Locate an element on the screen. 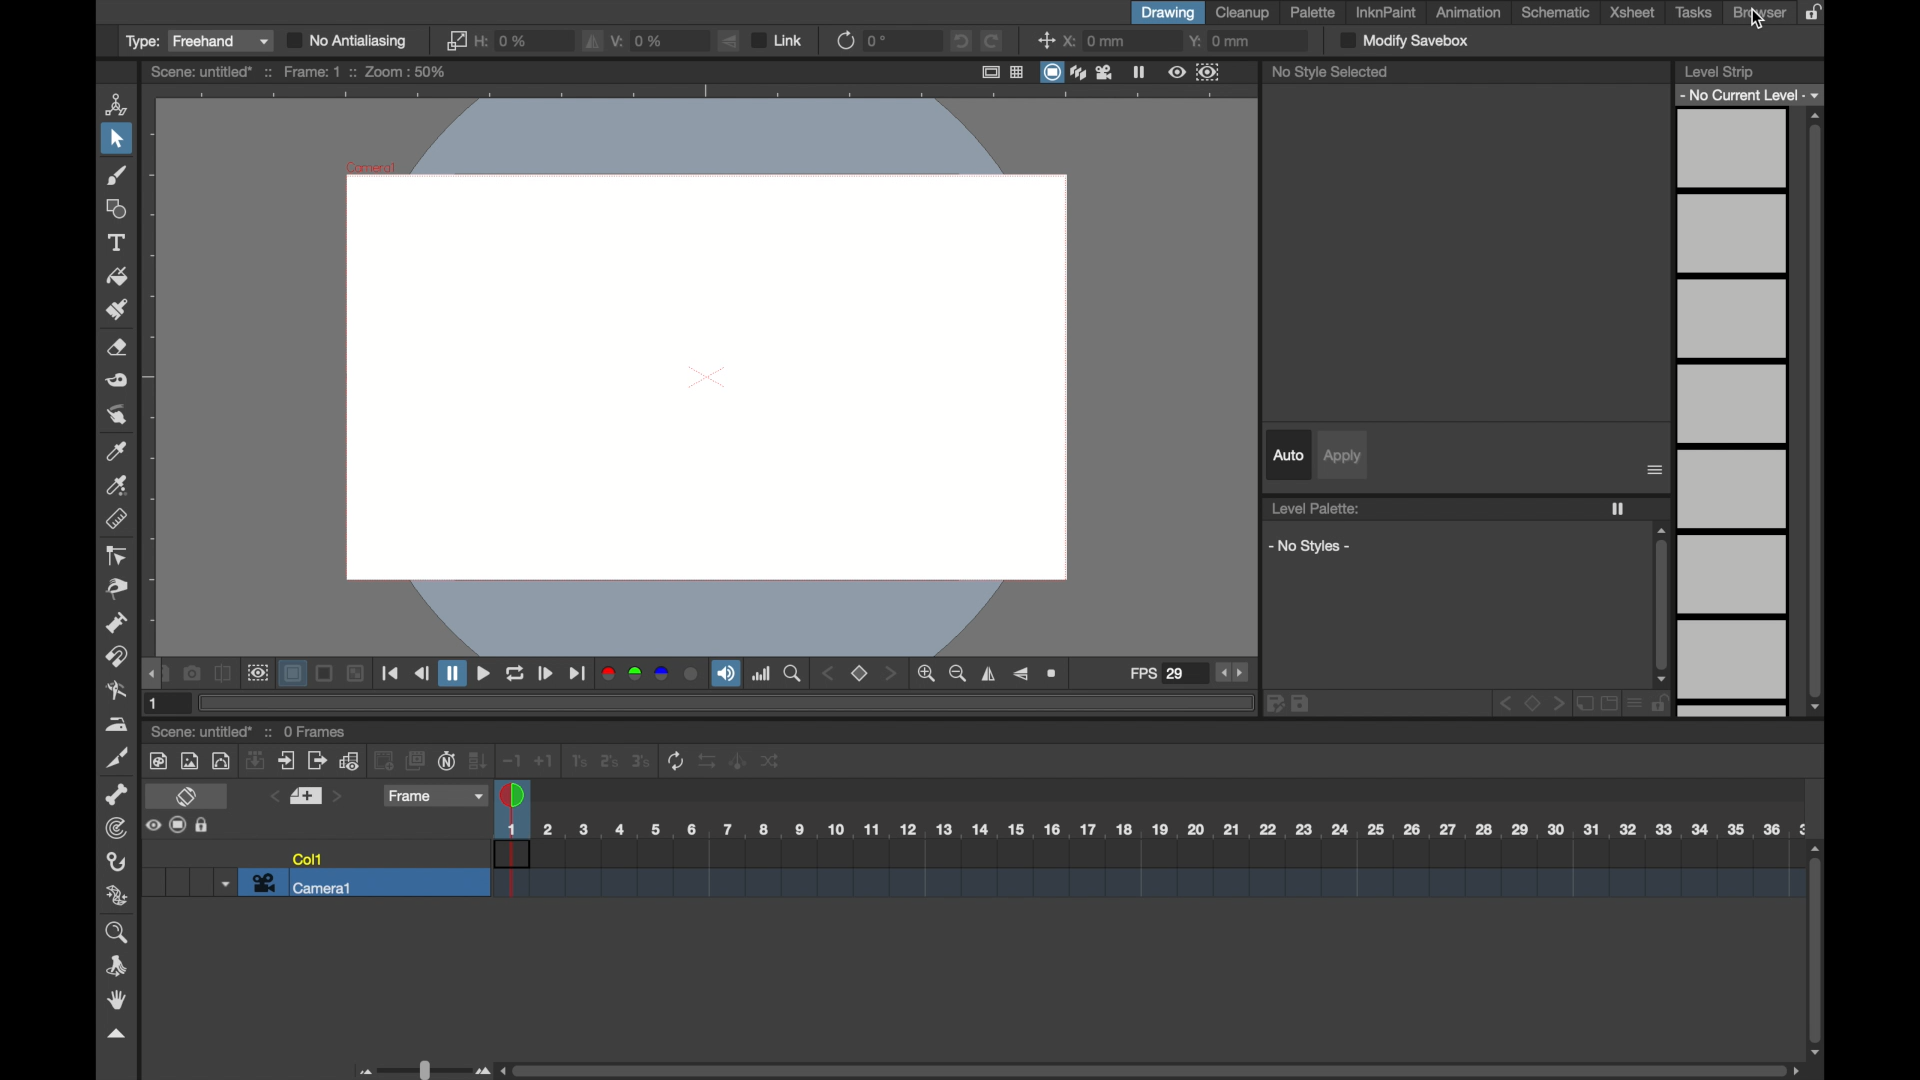  stop is located at coordinates (1533, 702).